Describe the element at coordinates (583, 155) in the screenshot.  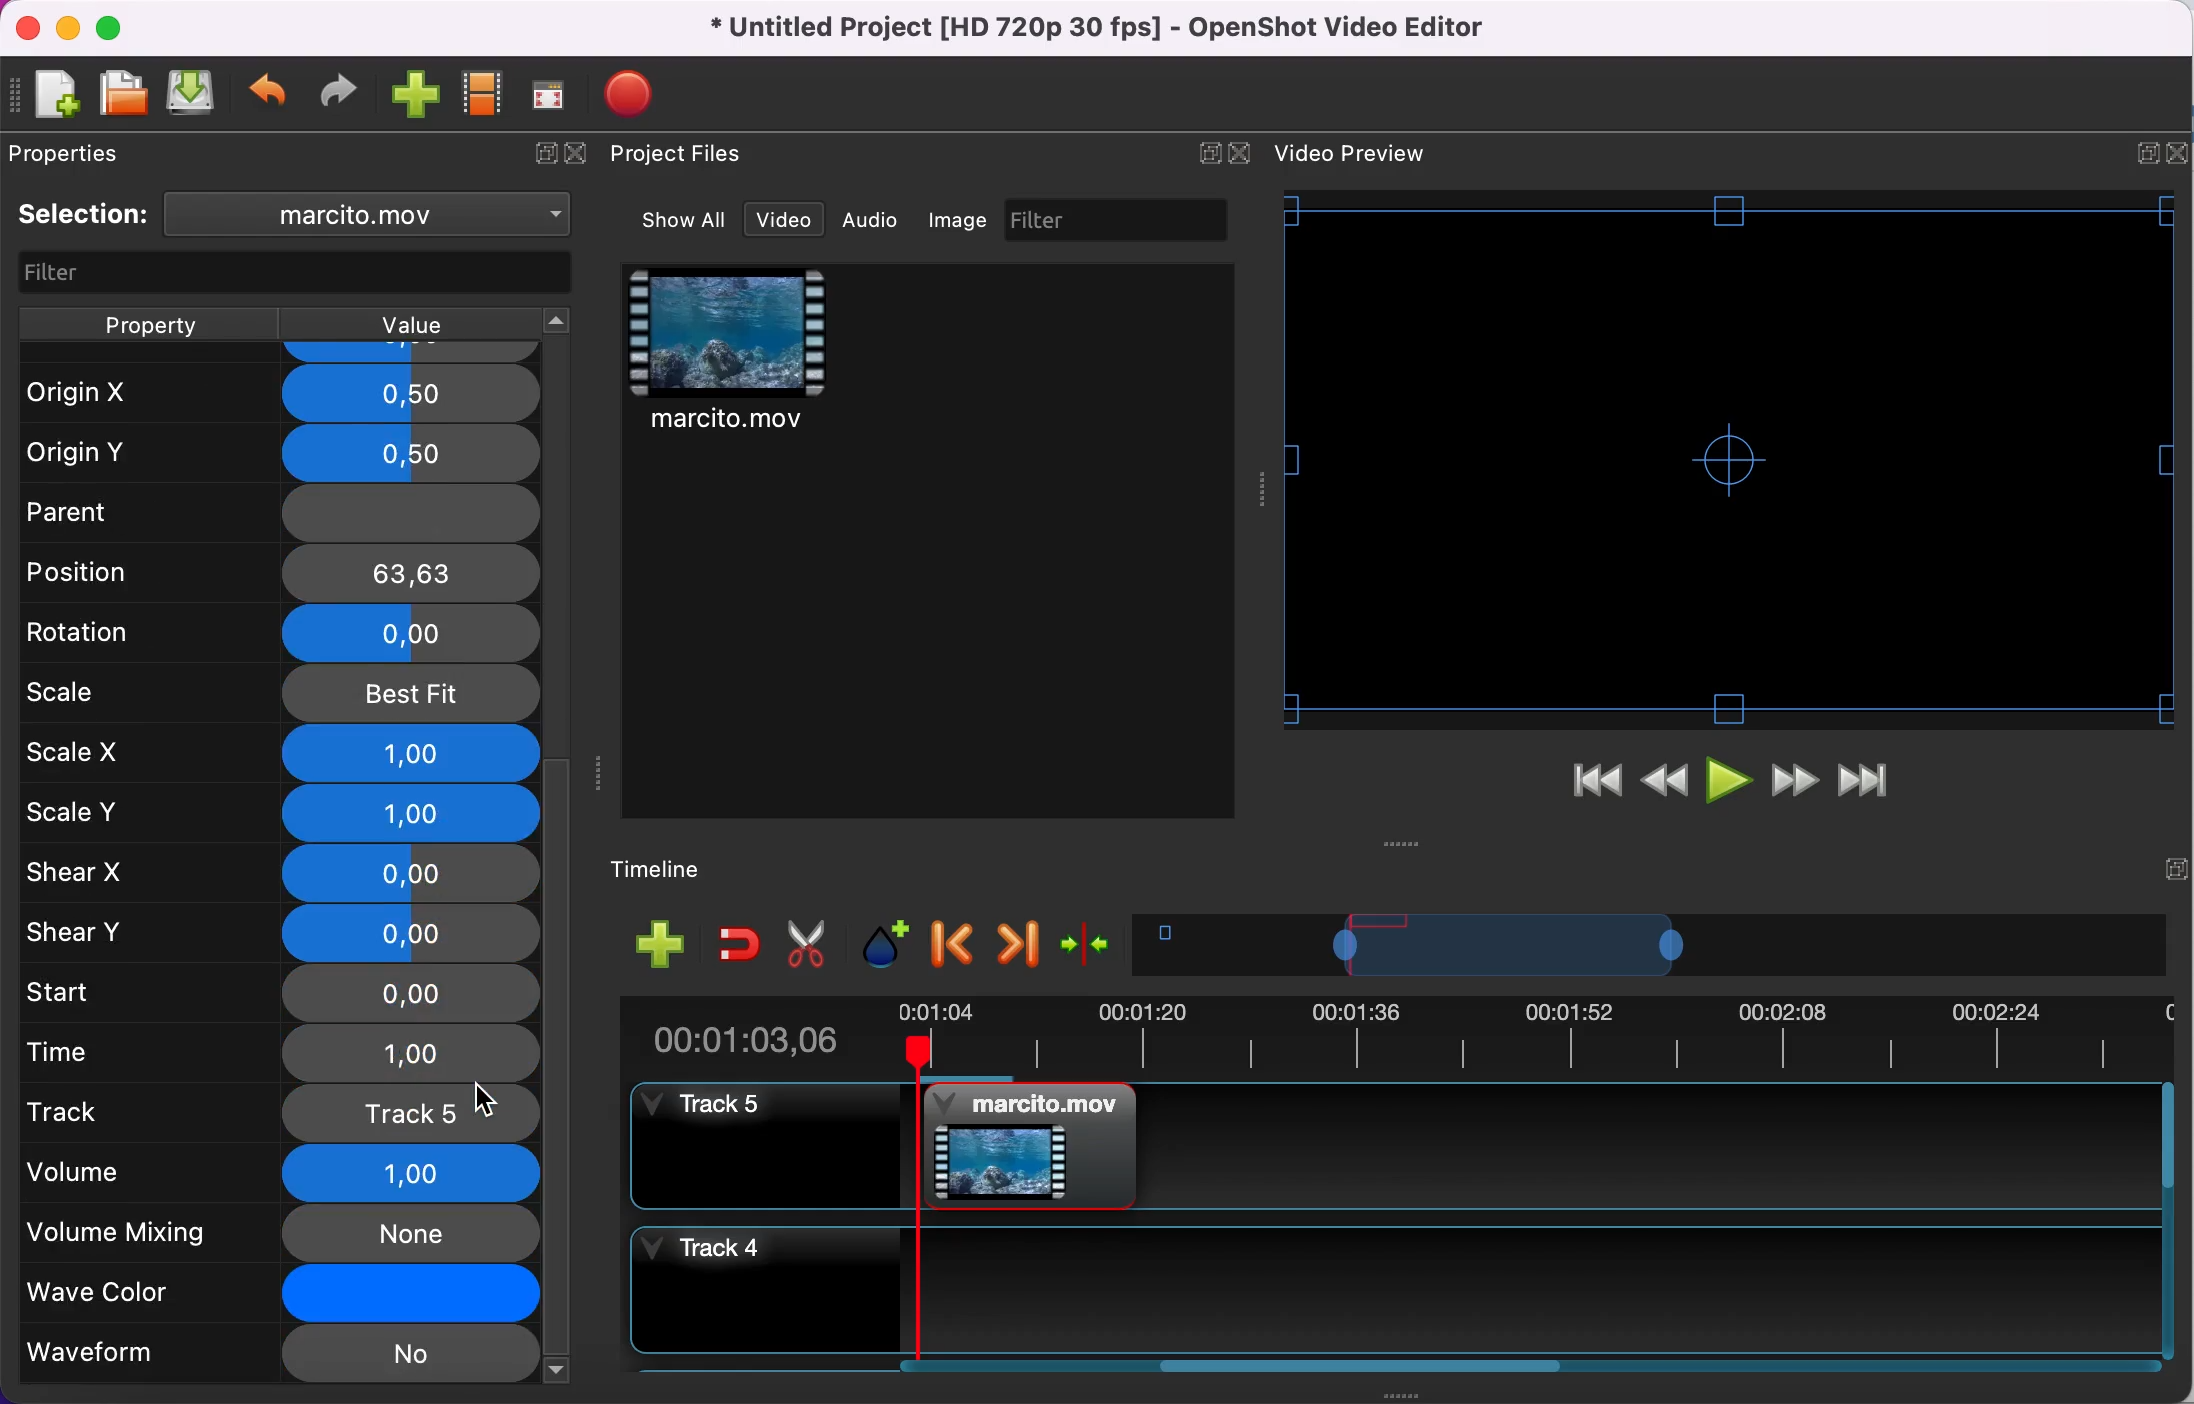
I see `close` at that location.